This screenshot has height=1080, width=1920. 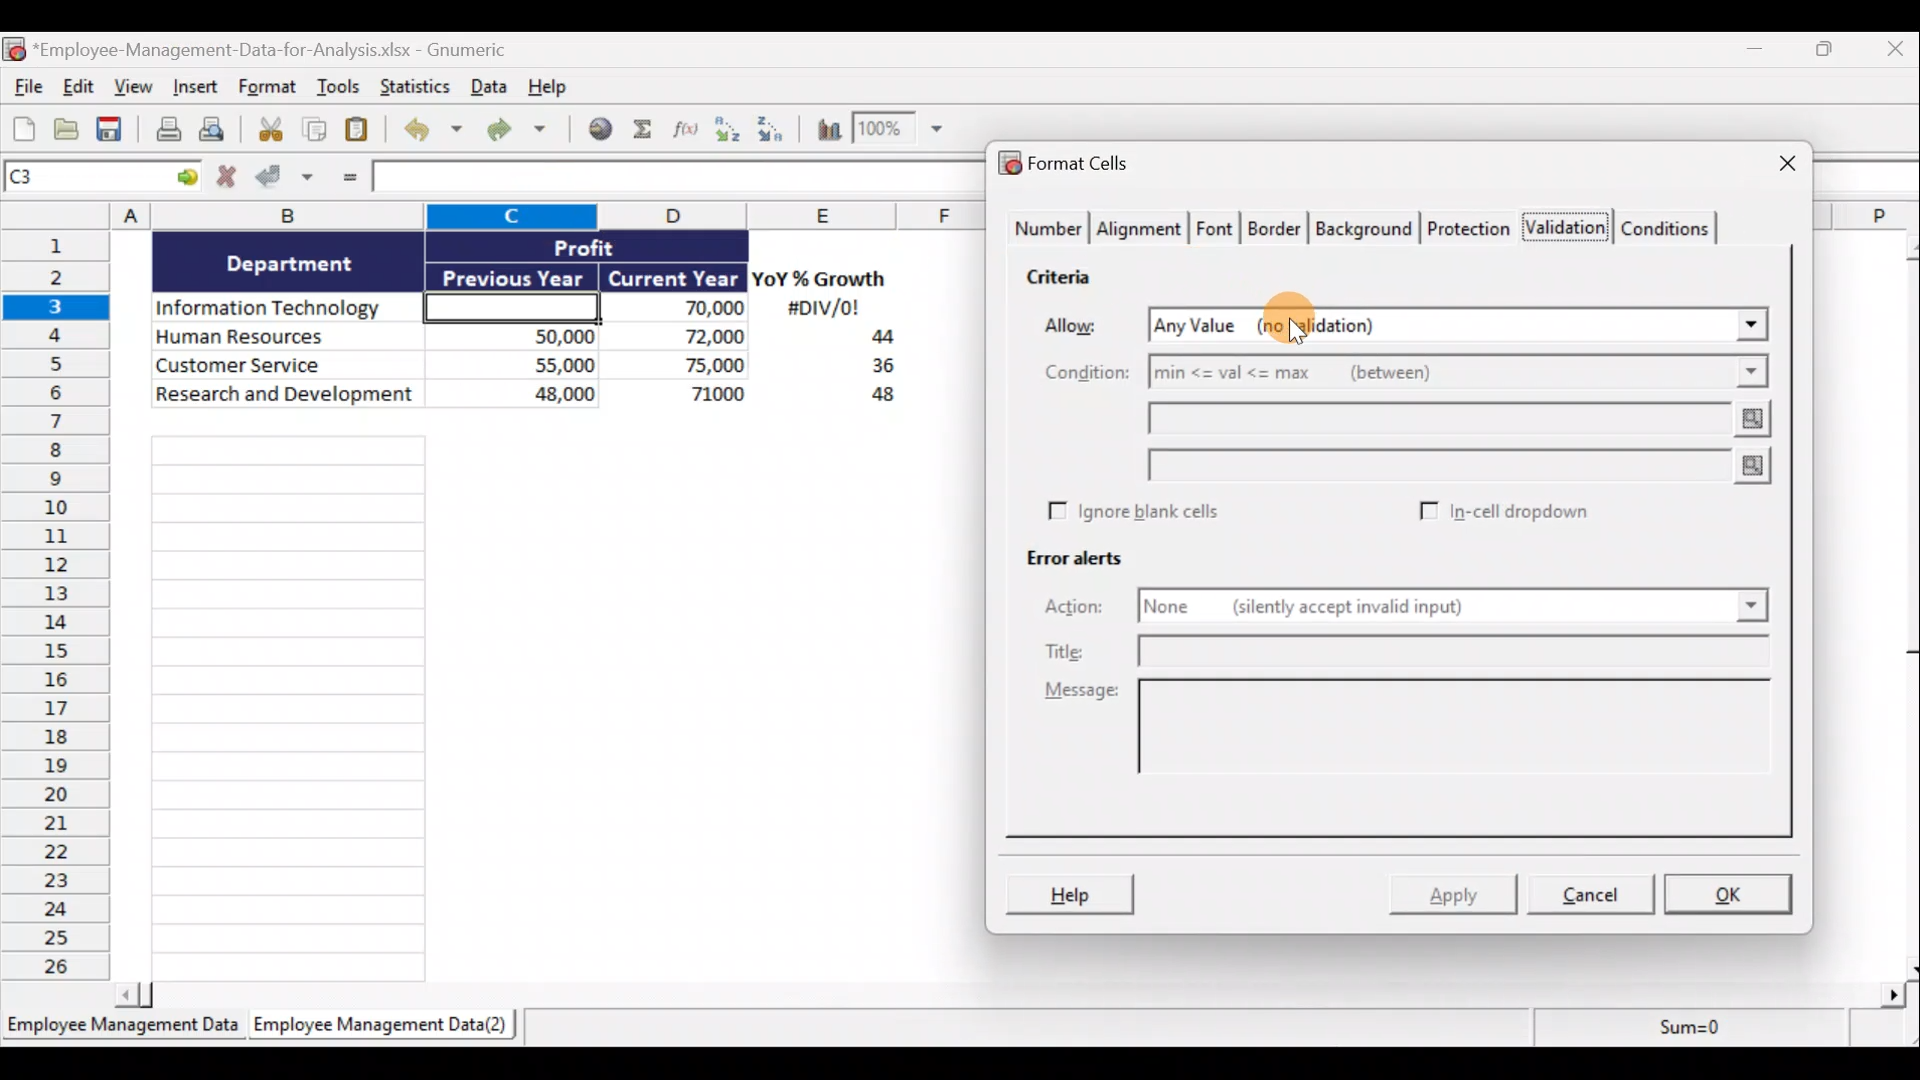 I want to click on min <= val <= max (between), so click(x=1432, y=376).